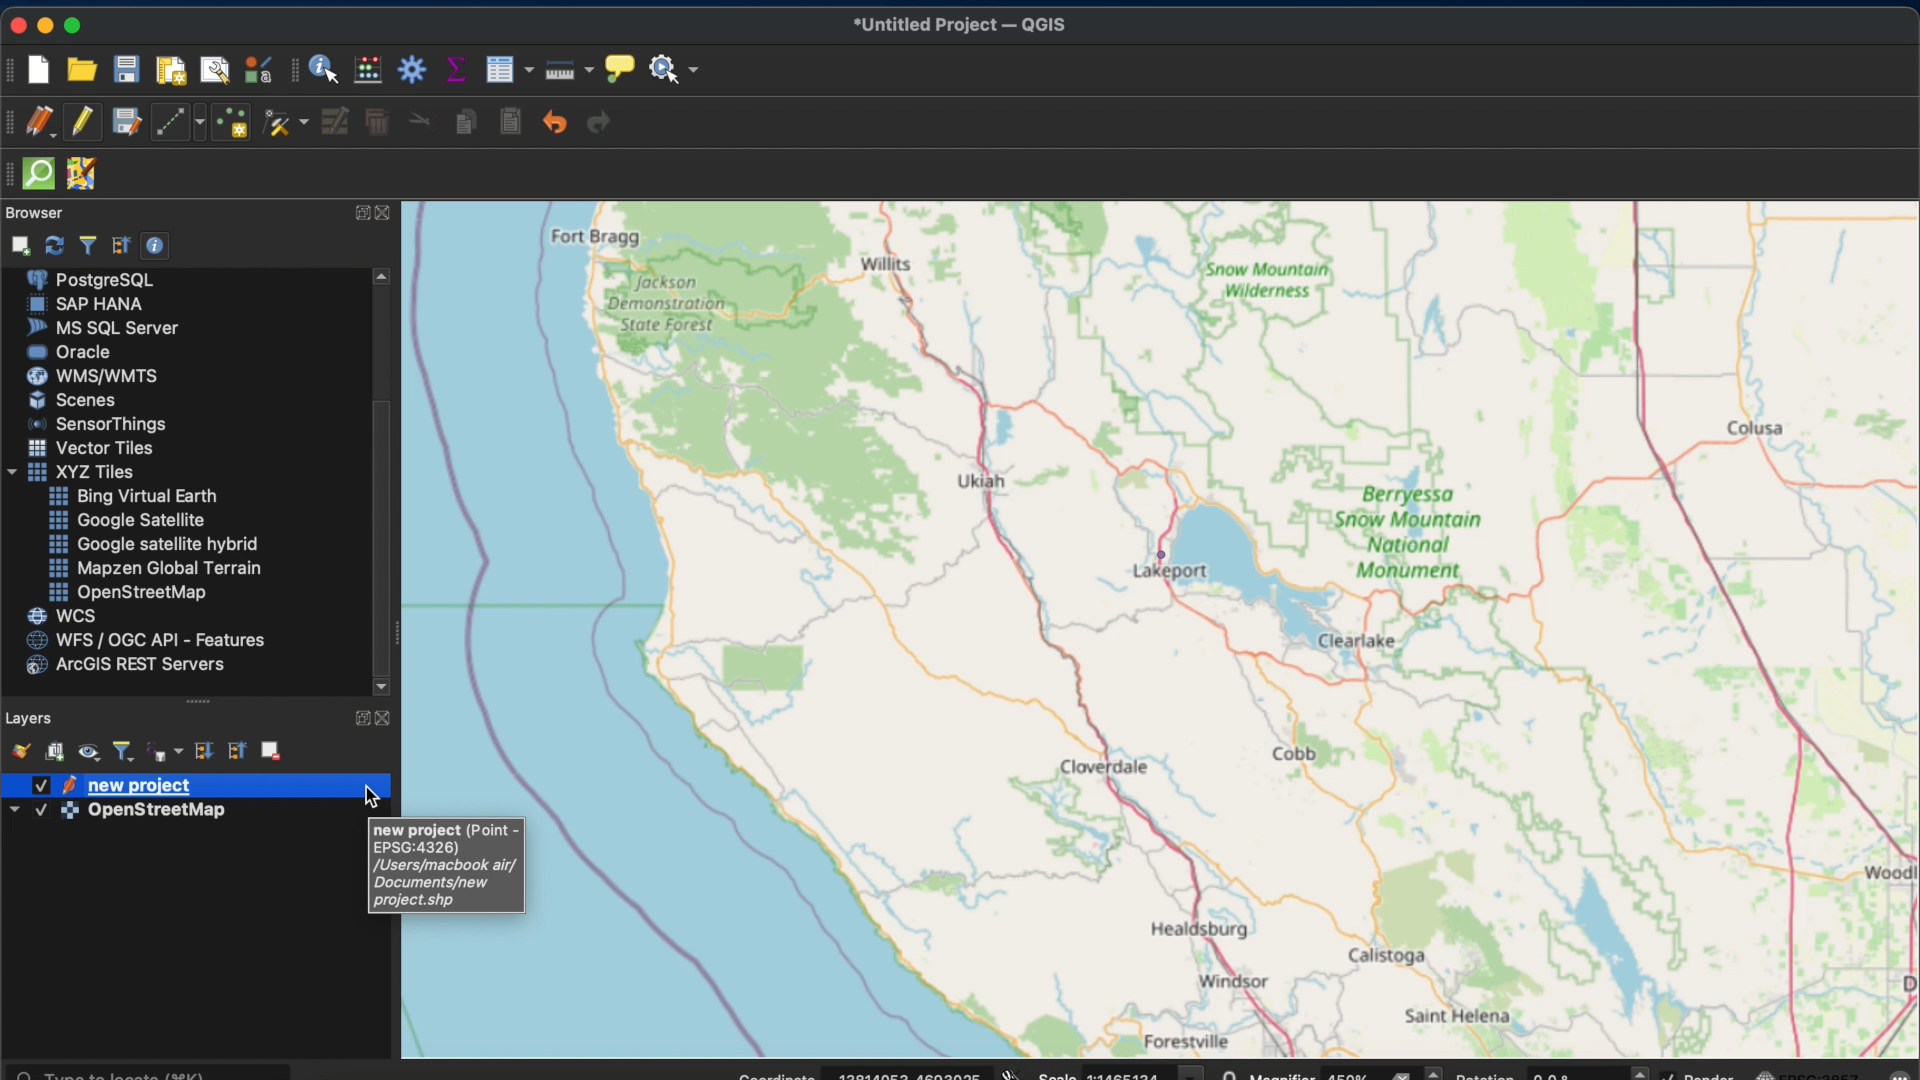  Describe the element at coordinates (69, 351) in the screenshot. I see `oracle ` at that location.